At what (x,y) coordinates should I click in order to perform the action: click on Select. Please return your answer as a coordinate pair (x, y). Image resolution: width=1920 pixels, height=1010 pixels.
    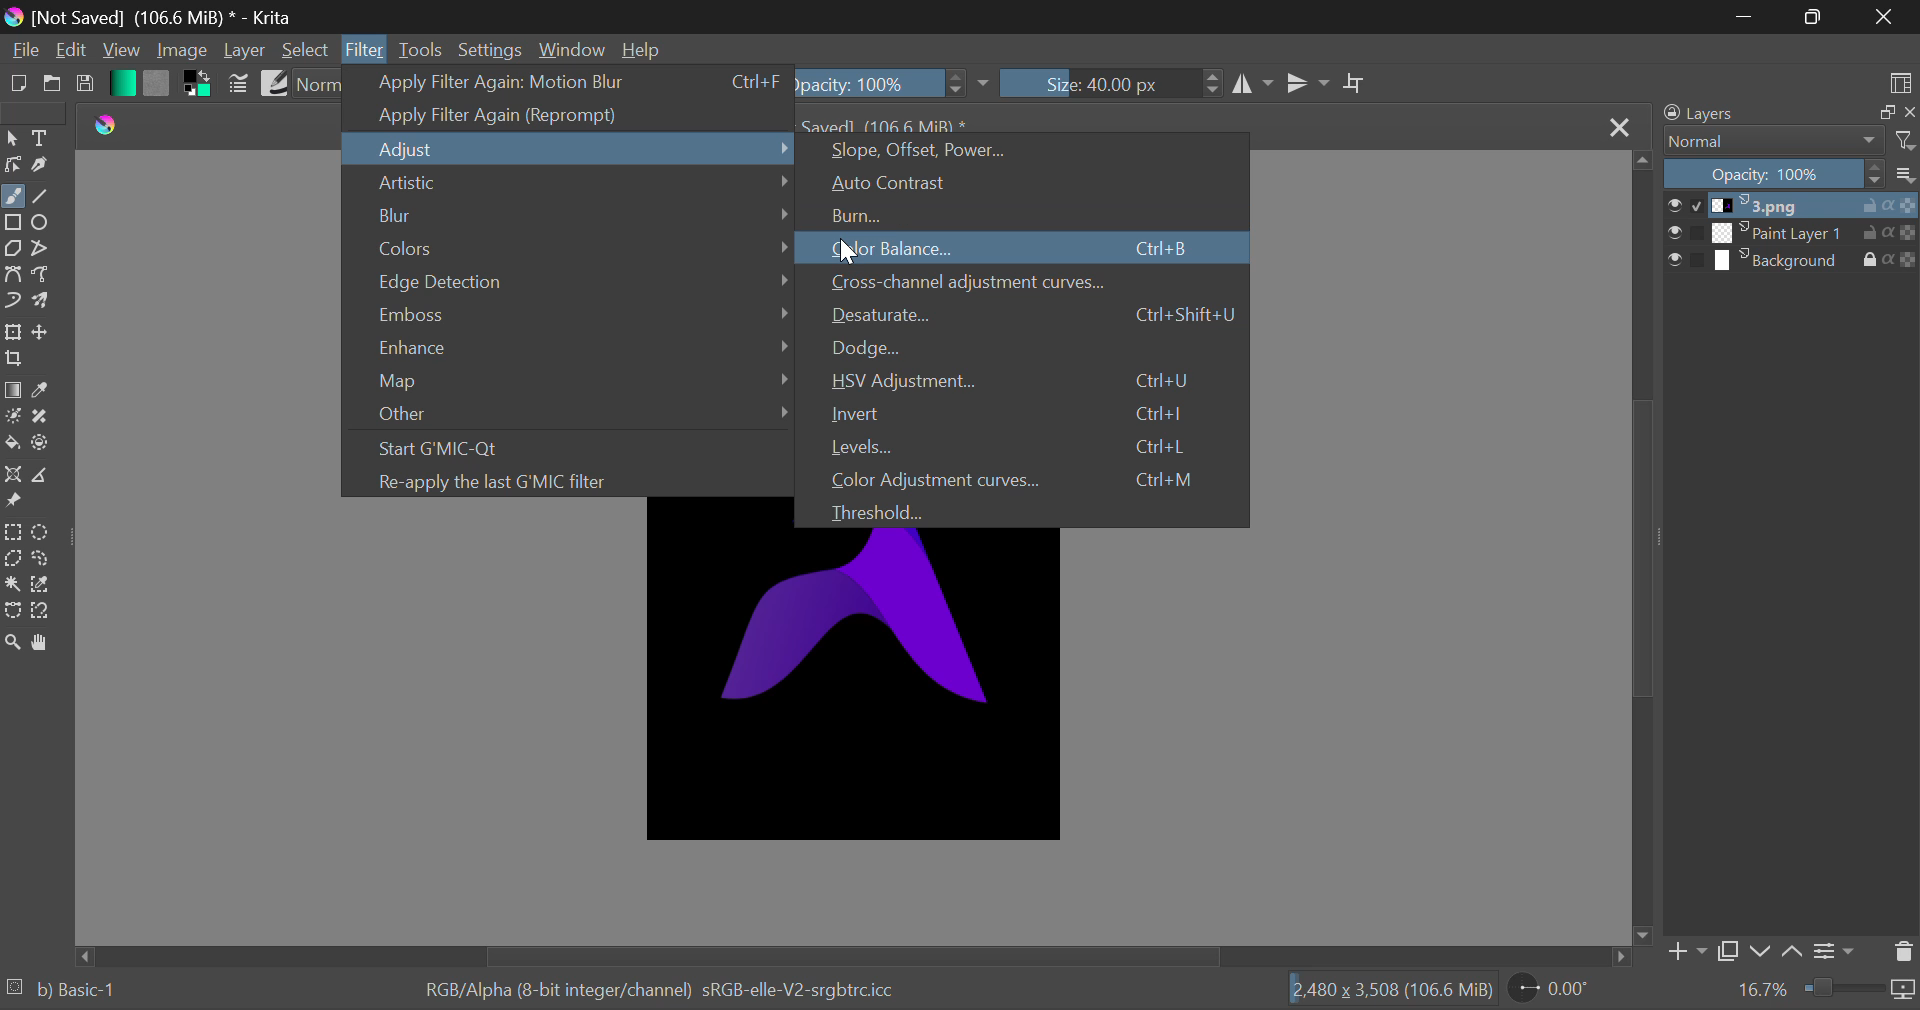
    Looking at the image, I should click on (12, 140).